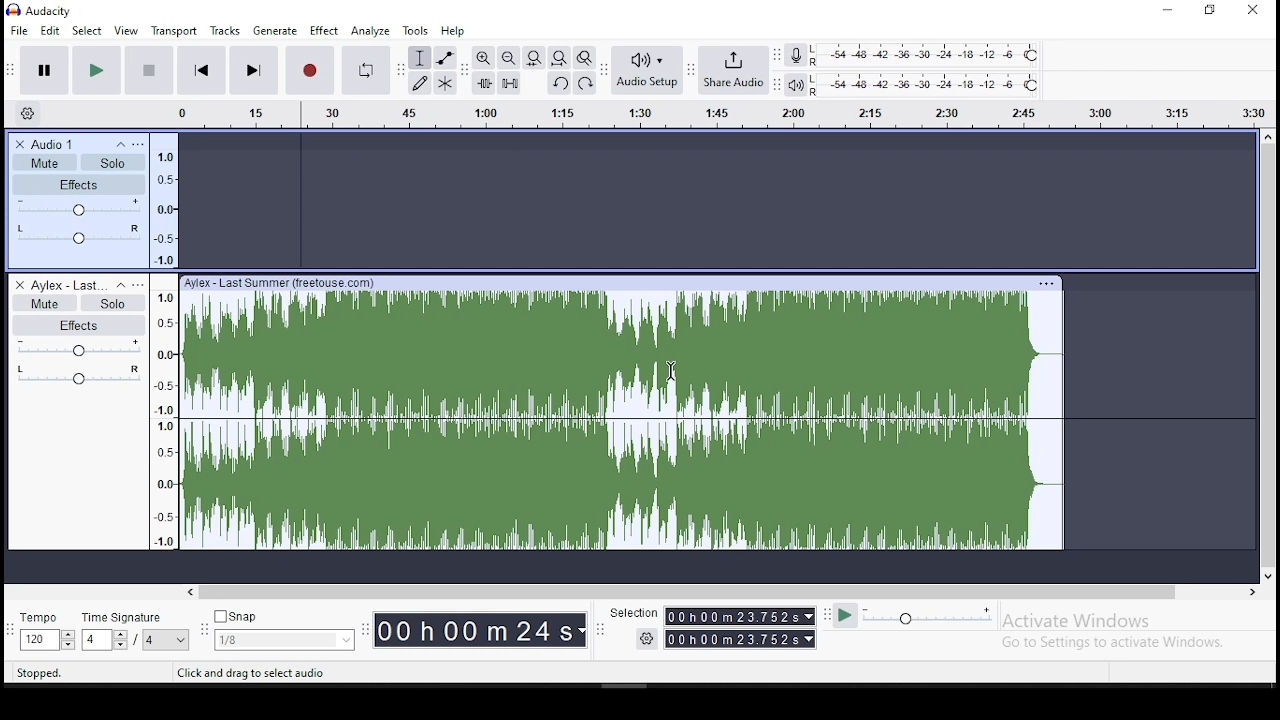 The image size is (1280, 720). Describe the element at coordinates (44, 162) in the screenshot. I see `mute/unmute` at that location.